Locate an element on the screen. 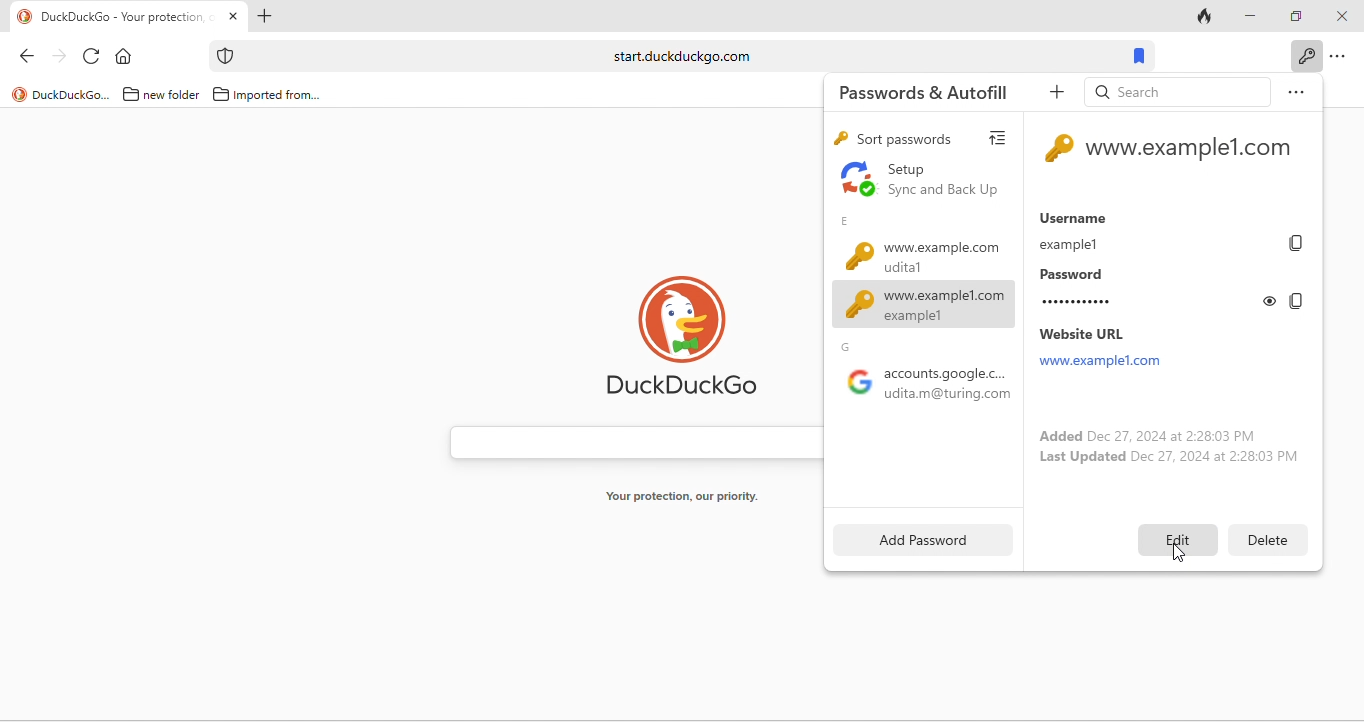 This screenshot has height=722, width=1364. key icon is located at coordinates (1059, 147).